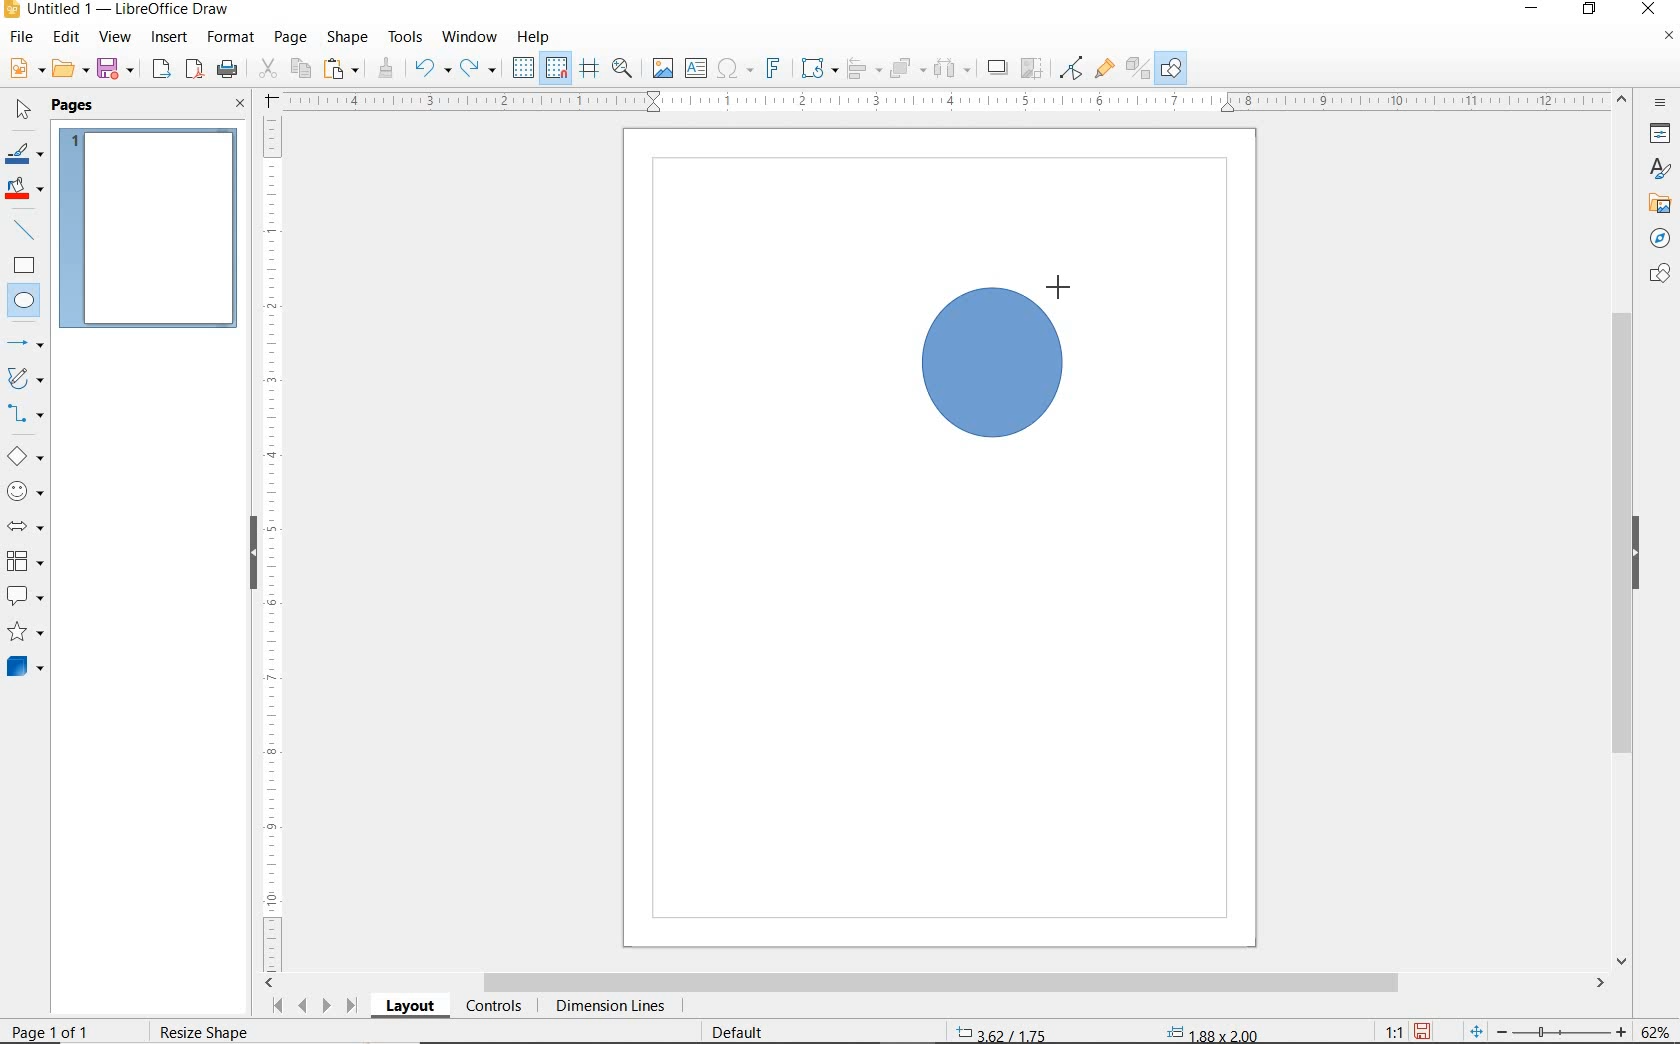  Describe the element at coordinates (65, 1024) in the screenshot. I see `PAGE 1 O 1` at that location.